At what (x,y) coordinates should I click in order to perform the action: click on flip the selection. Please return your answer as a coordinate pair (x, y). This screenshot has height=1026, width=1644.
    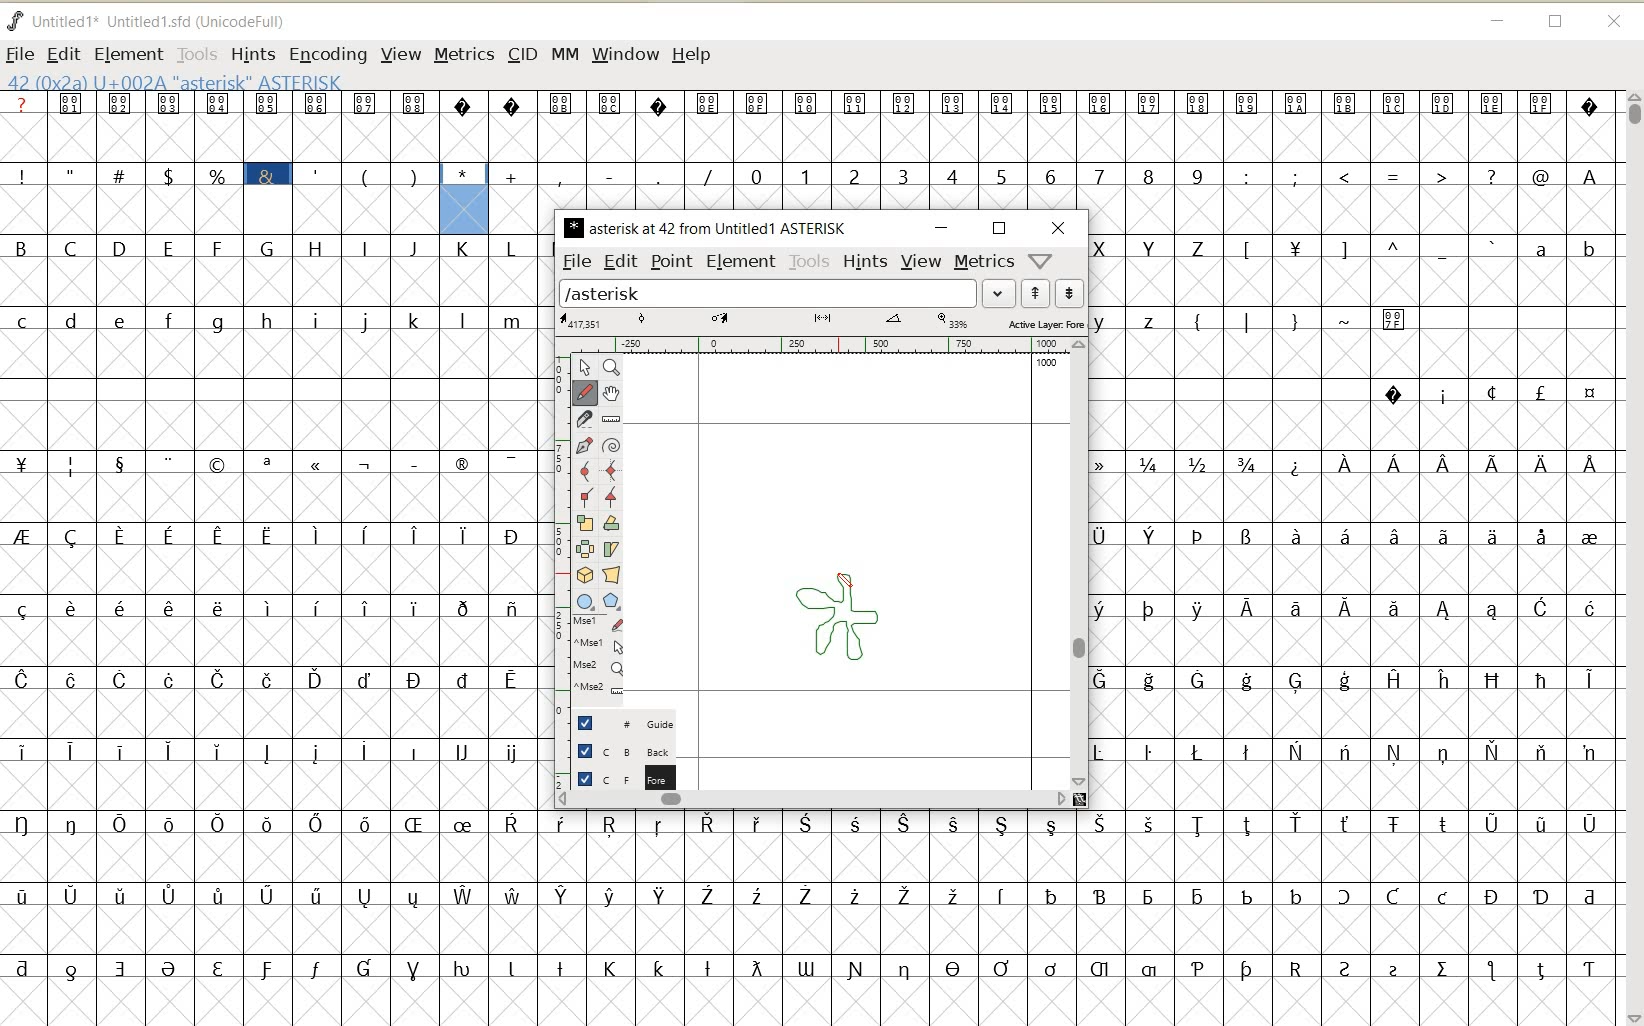
    Looking at the image, I should click on (583, 548).